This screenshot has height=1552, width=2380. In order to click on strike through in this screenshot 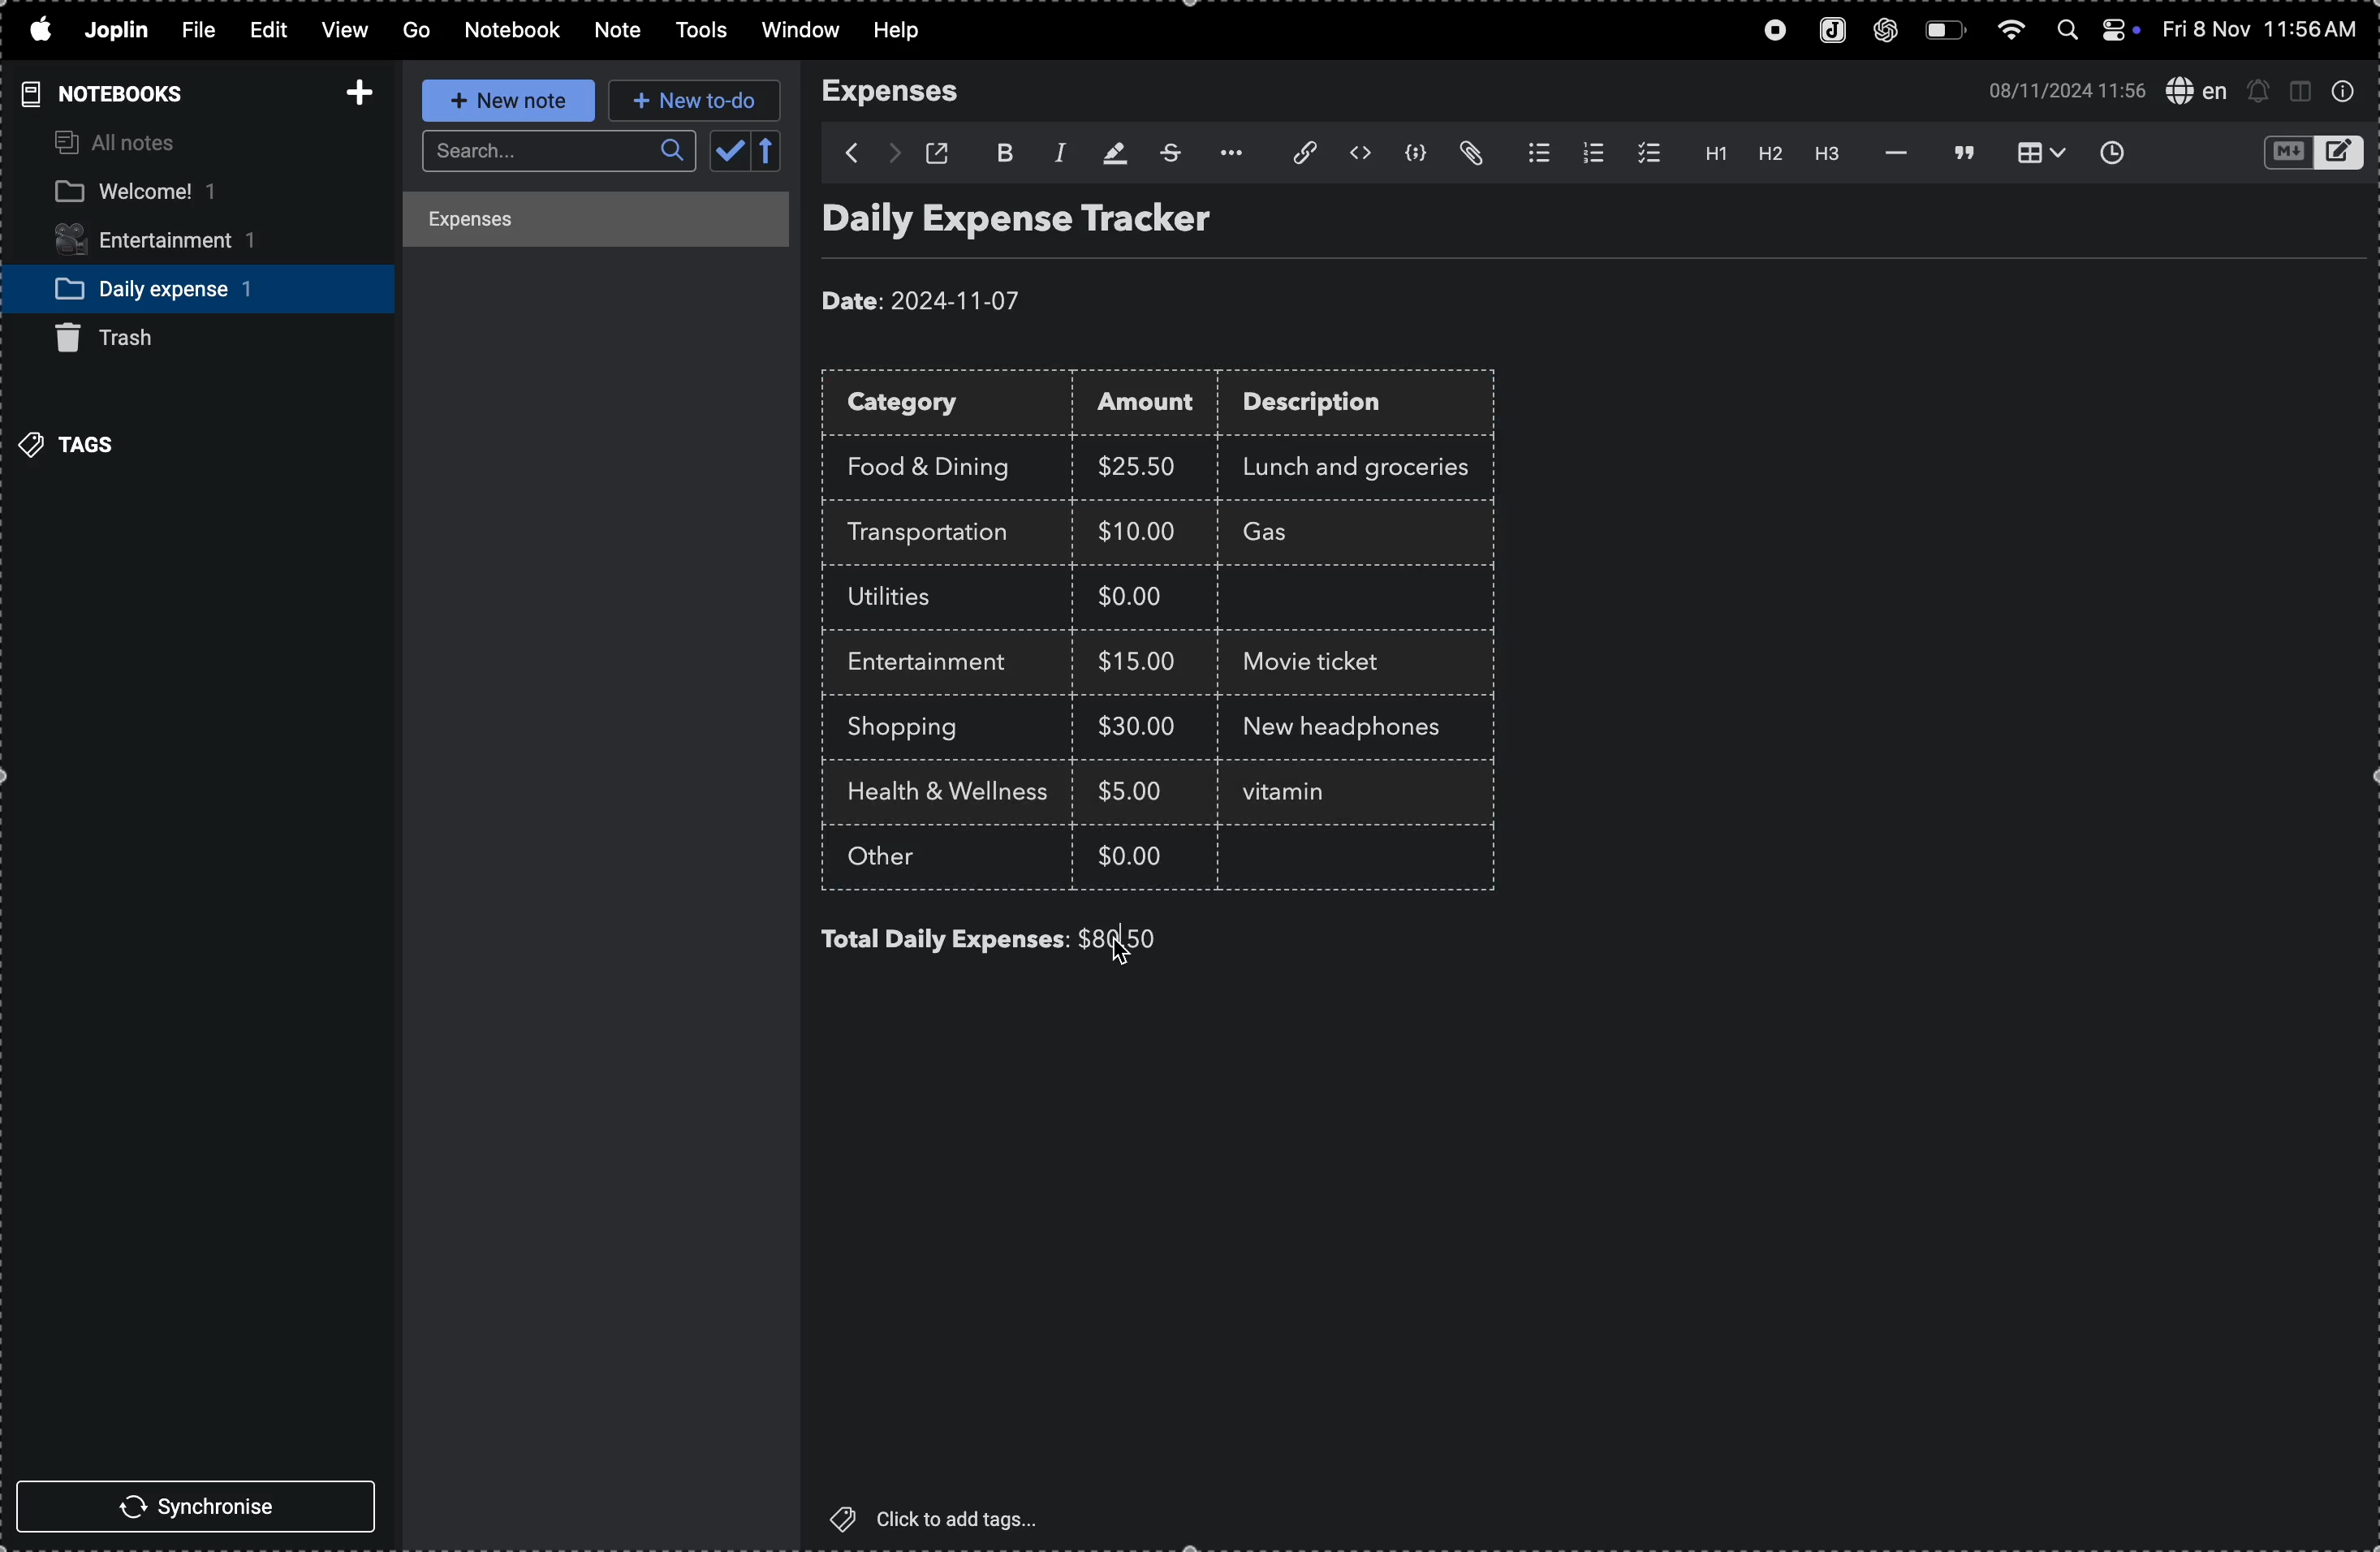, I will do `click(1168, 153)`.